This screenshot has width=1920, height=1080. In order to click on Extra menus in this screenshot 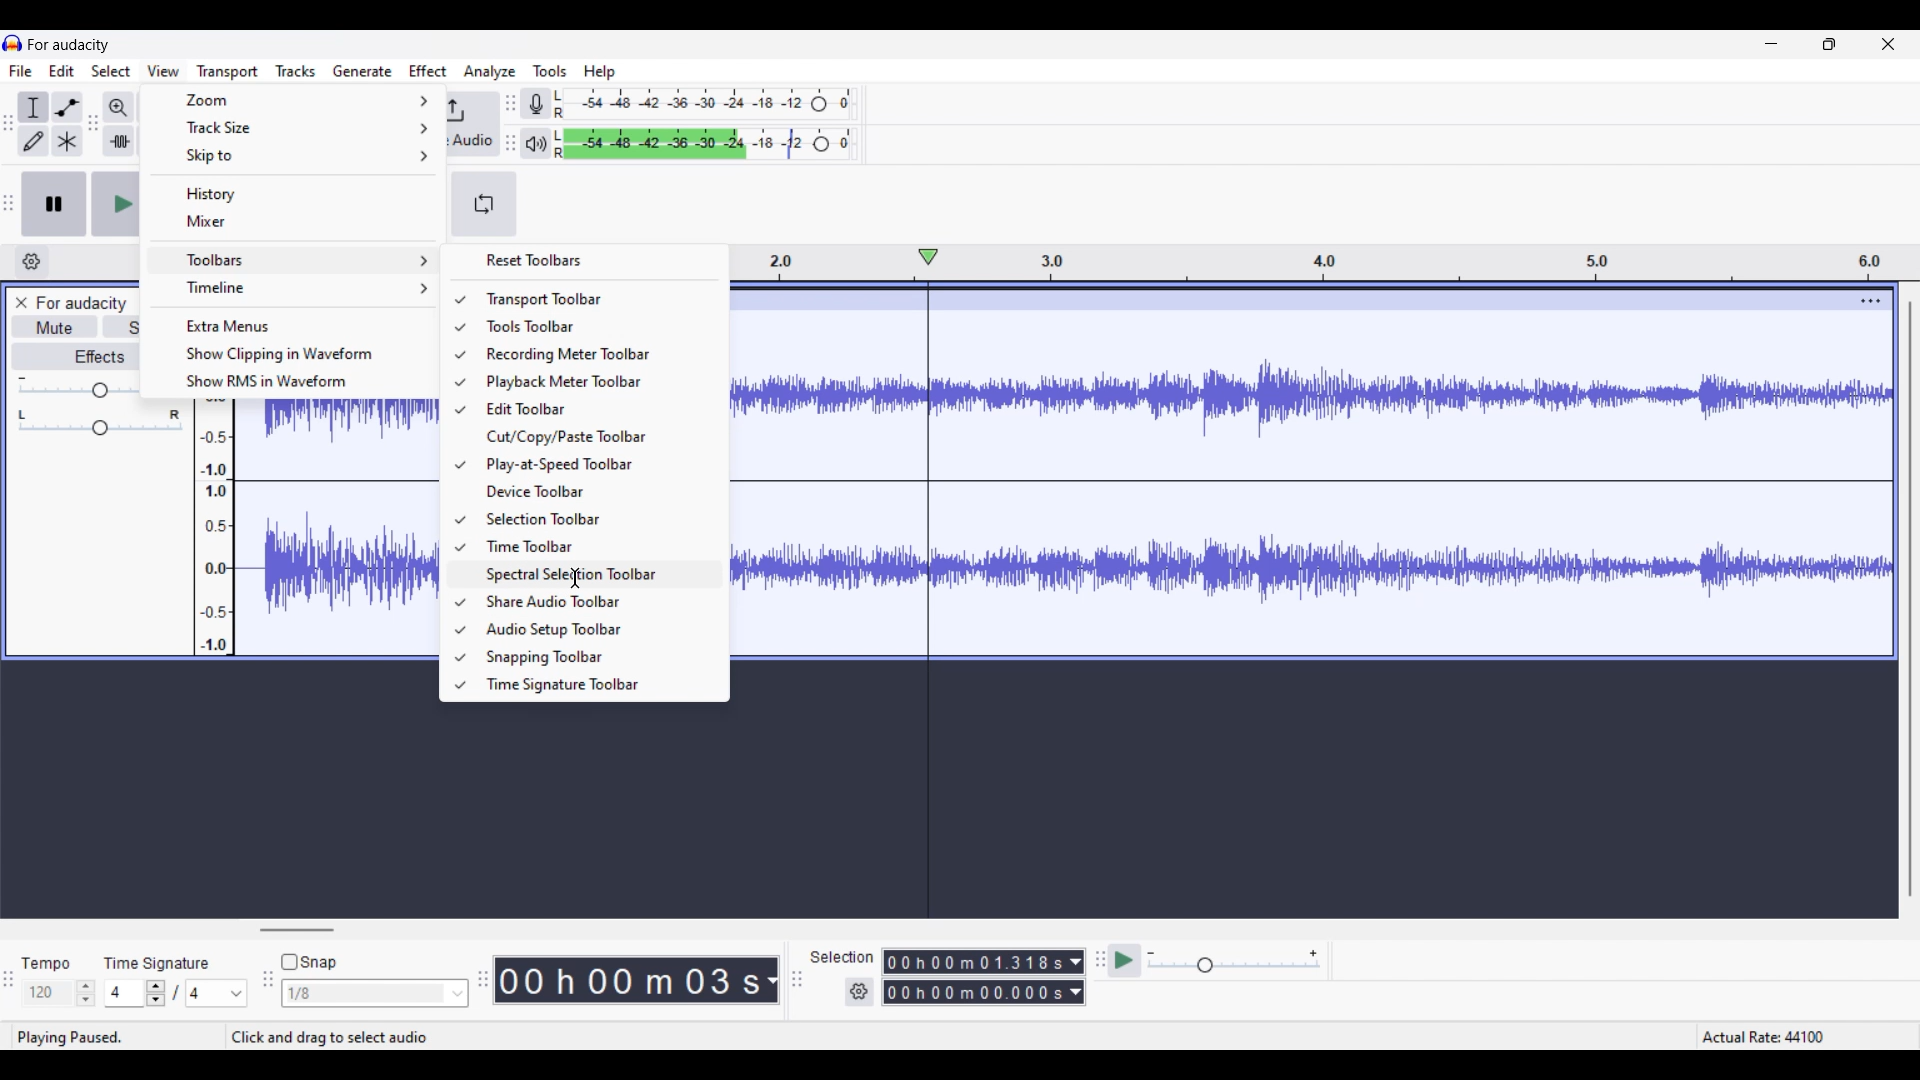, I will do `click(294, 325)`.